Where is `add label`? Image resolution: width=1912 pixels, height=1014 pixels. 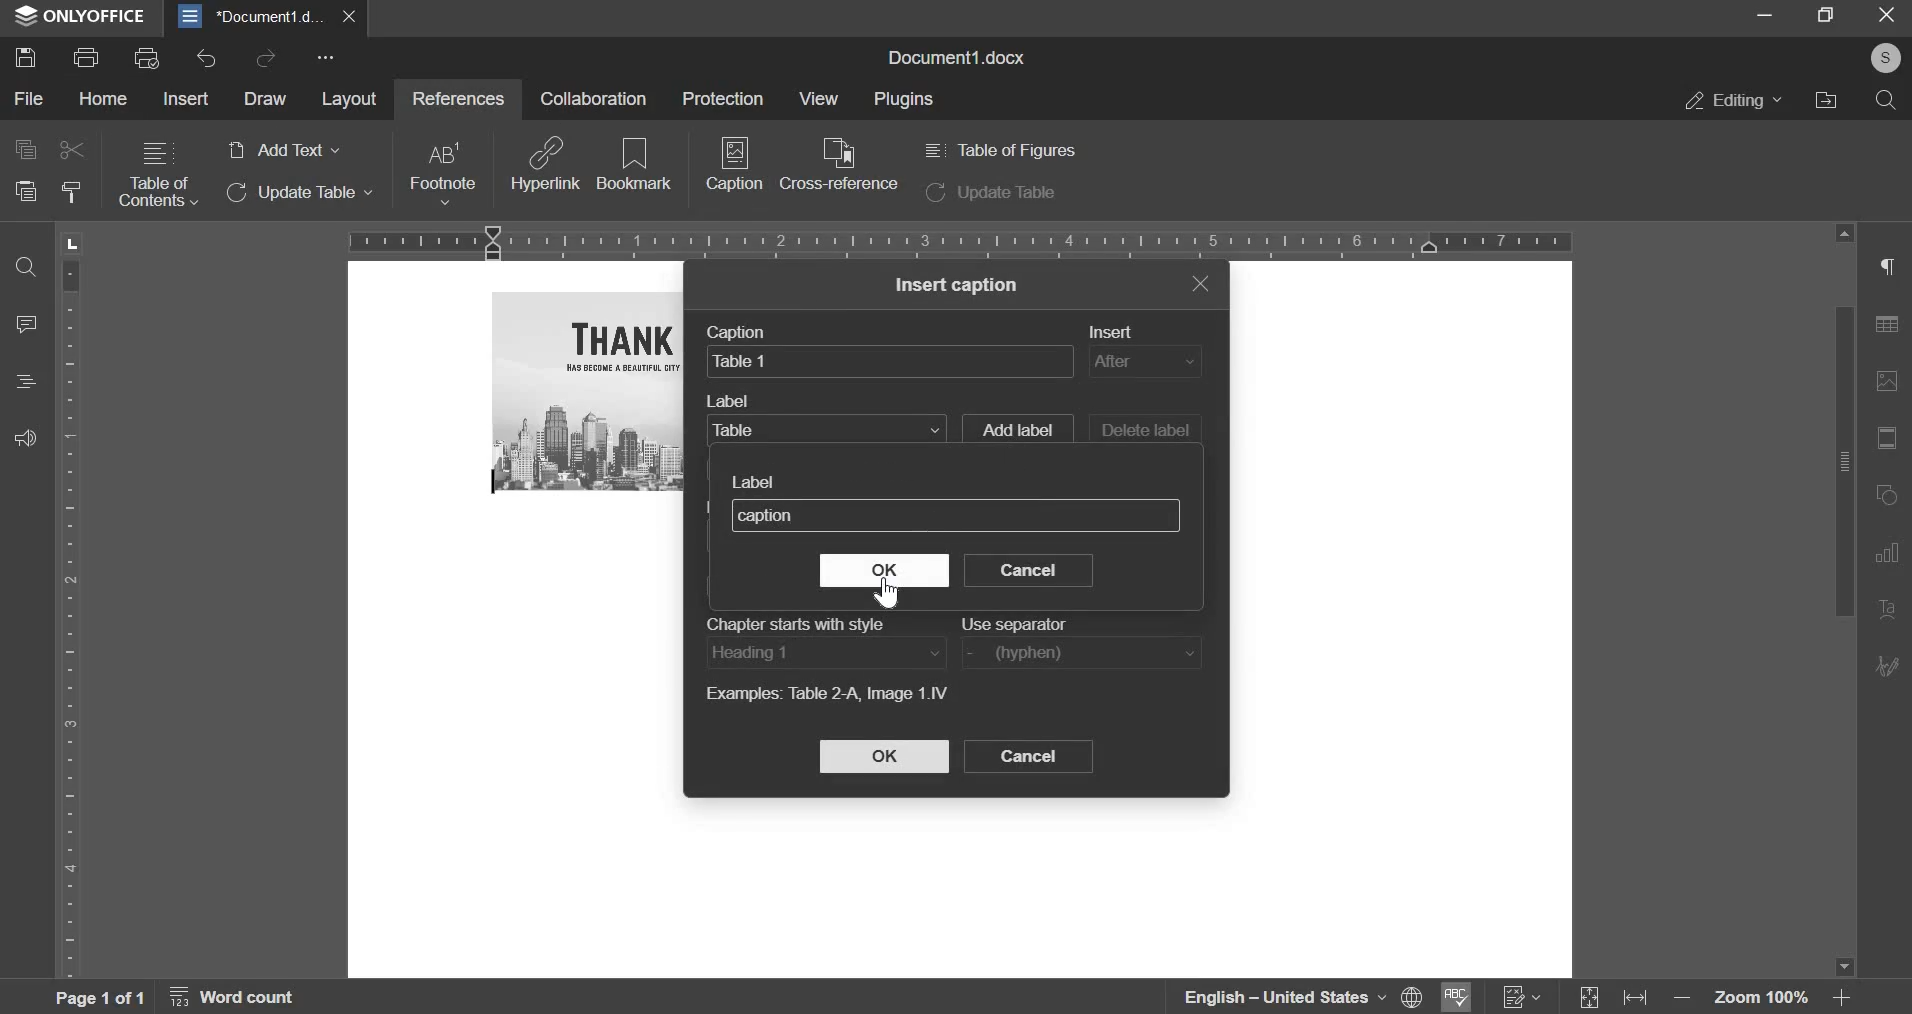 add label is located at coordinates (1016, 426).